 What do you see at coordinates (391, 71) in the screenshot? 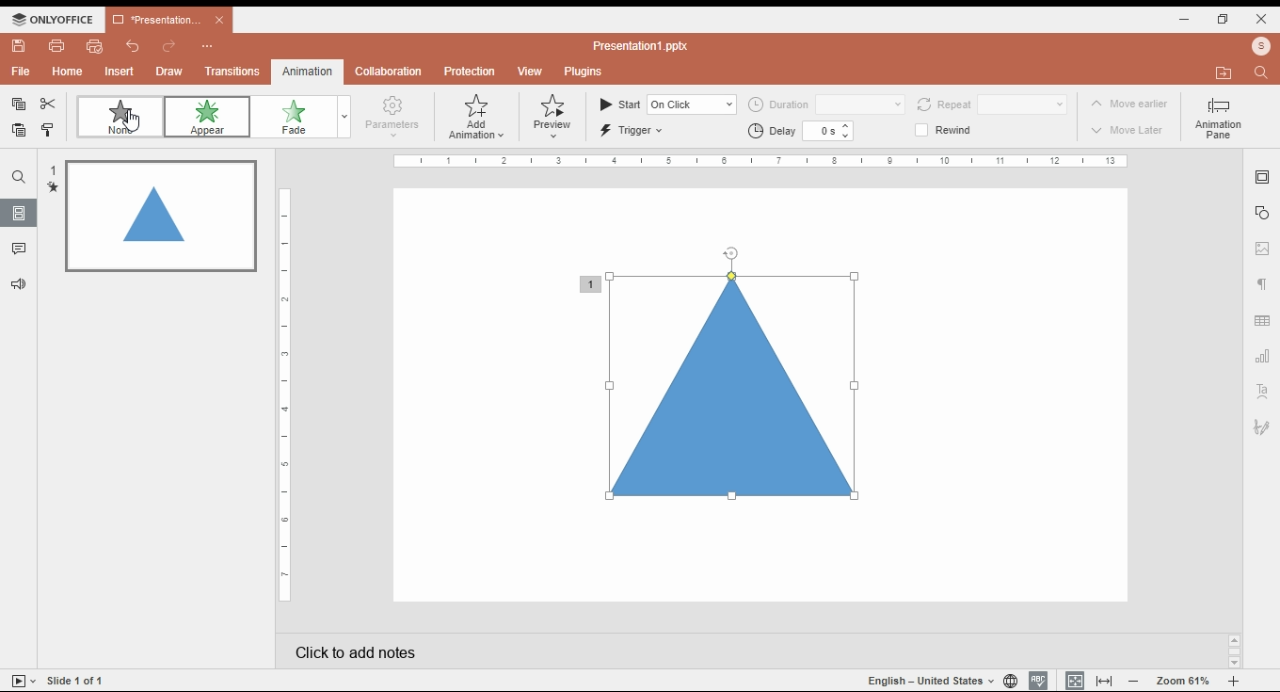
I see `collaboration` at bounding box center [391, 71].